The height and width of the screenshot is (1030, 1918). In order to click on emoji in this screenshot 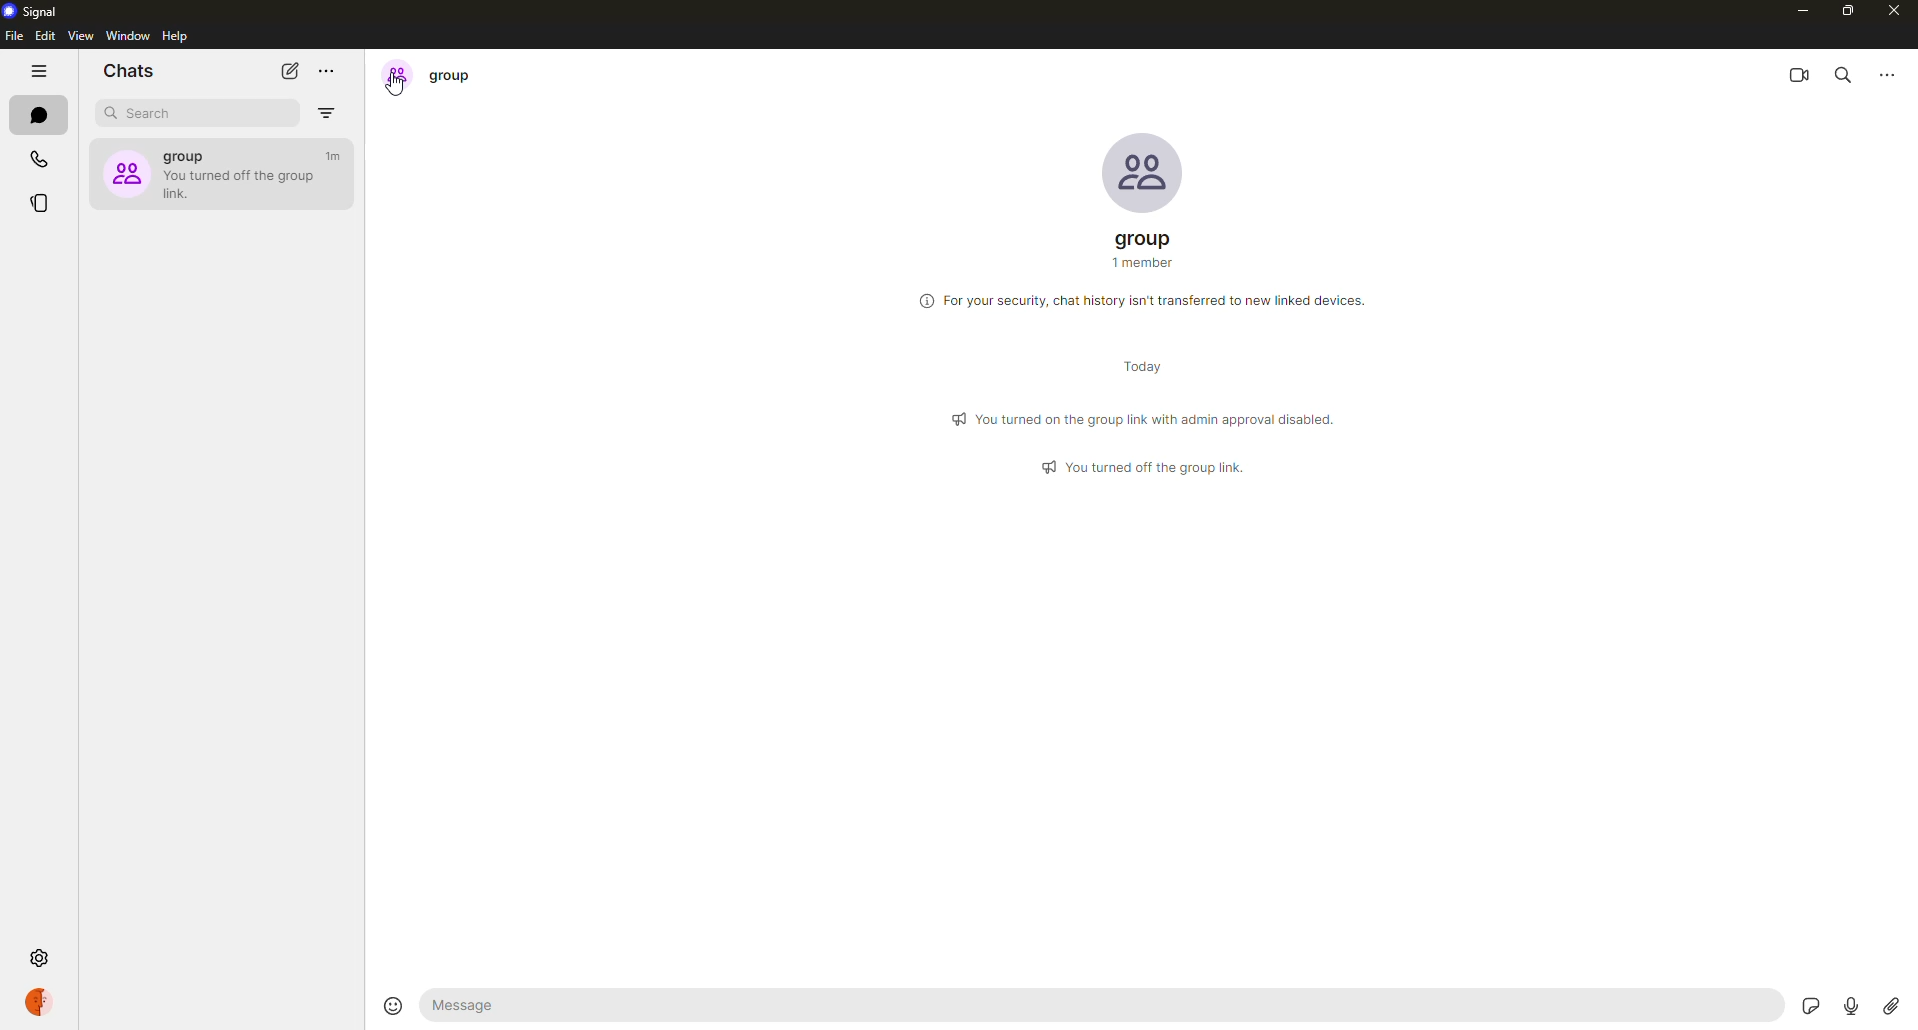, I will do `click(388, 1004)`.